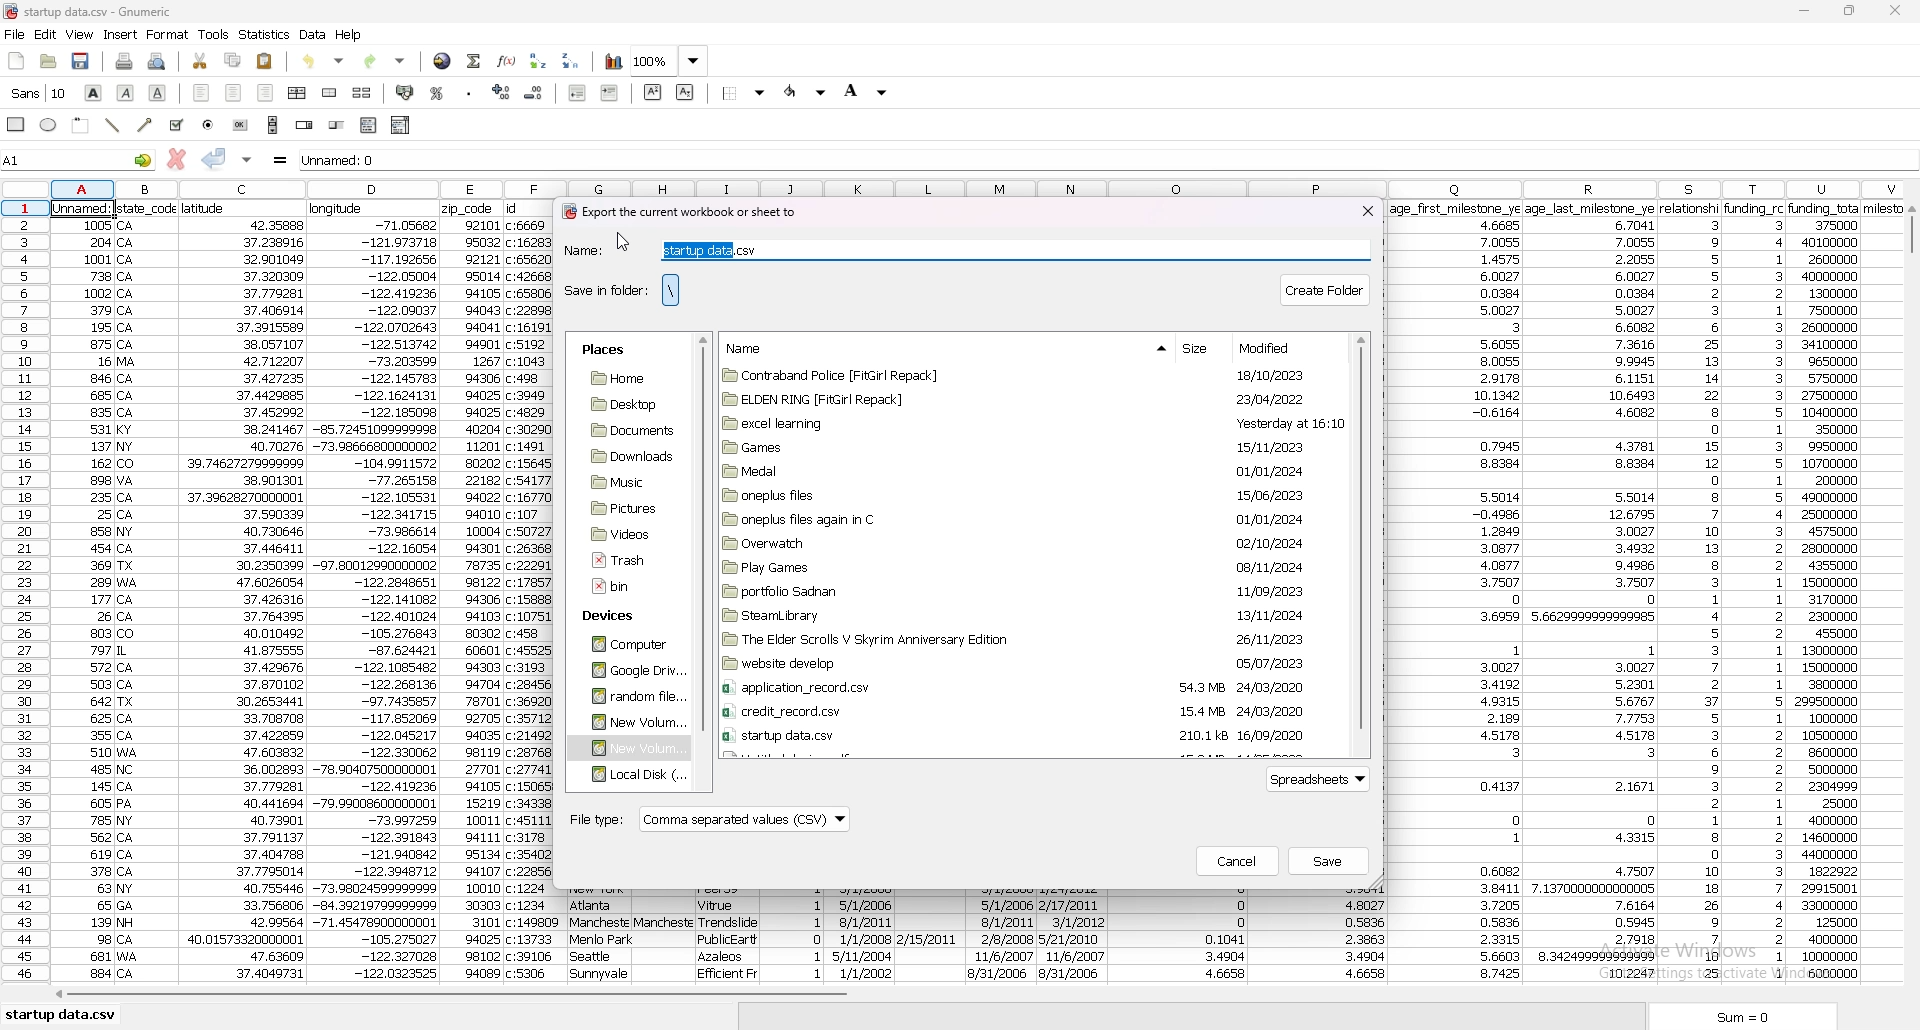 This screenshot has width=1920, height=1030. Describe the element at coordinates (1329, 861) in the screenshot. I see `save` at that location.